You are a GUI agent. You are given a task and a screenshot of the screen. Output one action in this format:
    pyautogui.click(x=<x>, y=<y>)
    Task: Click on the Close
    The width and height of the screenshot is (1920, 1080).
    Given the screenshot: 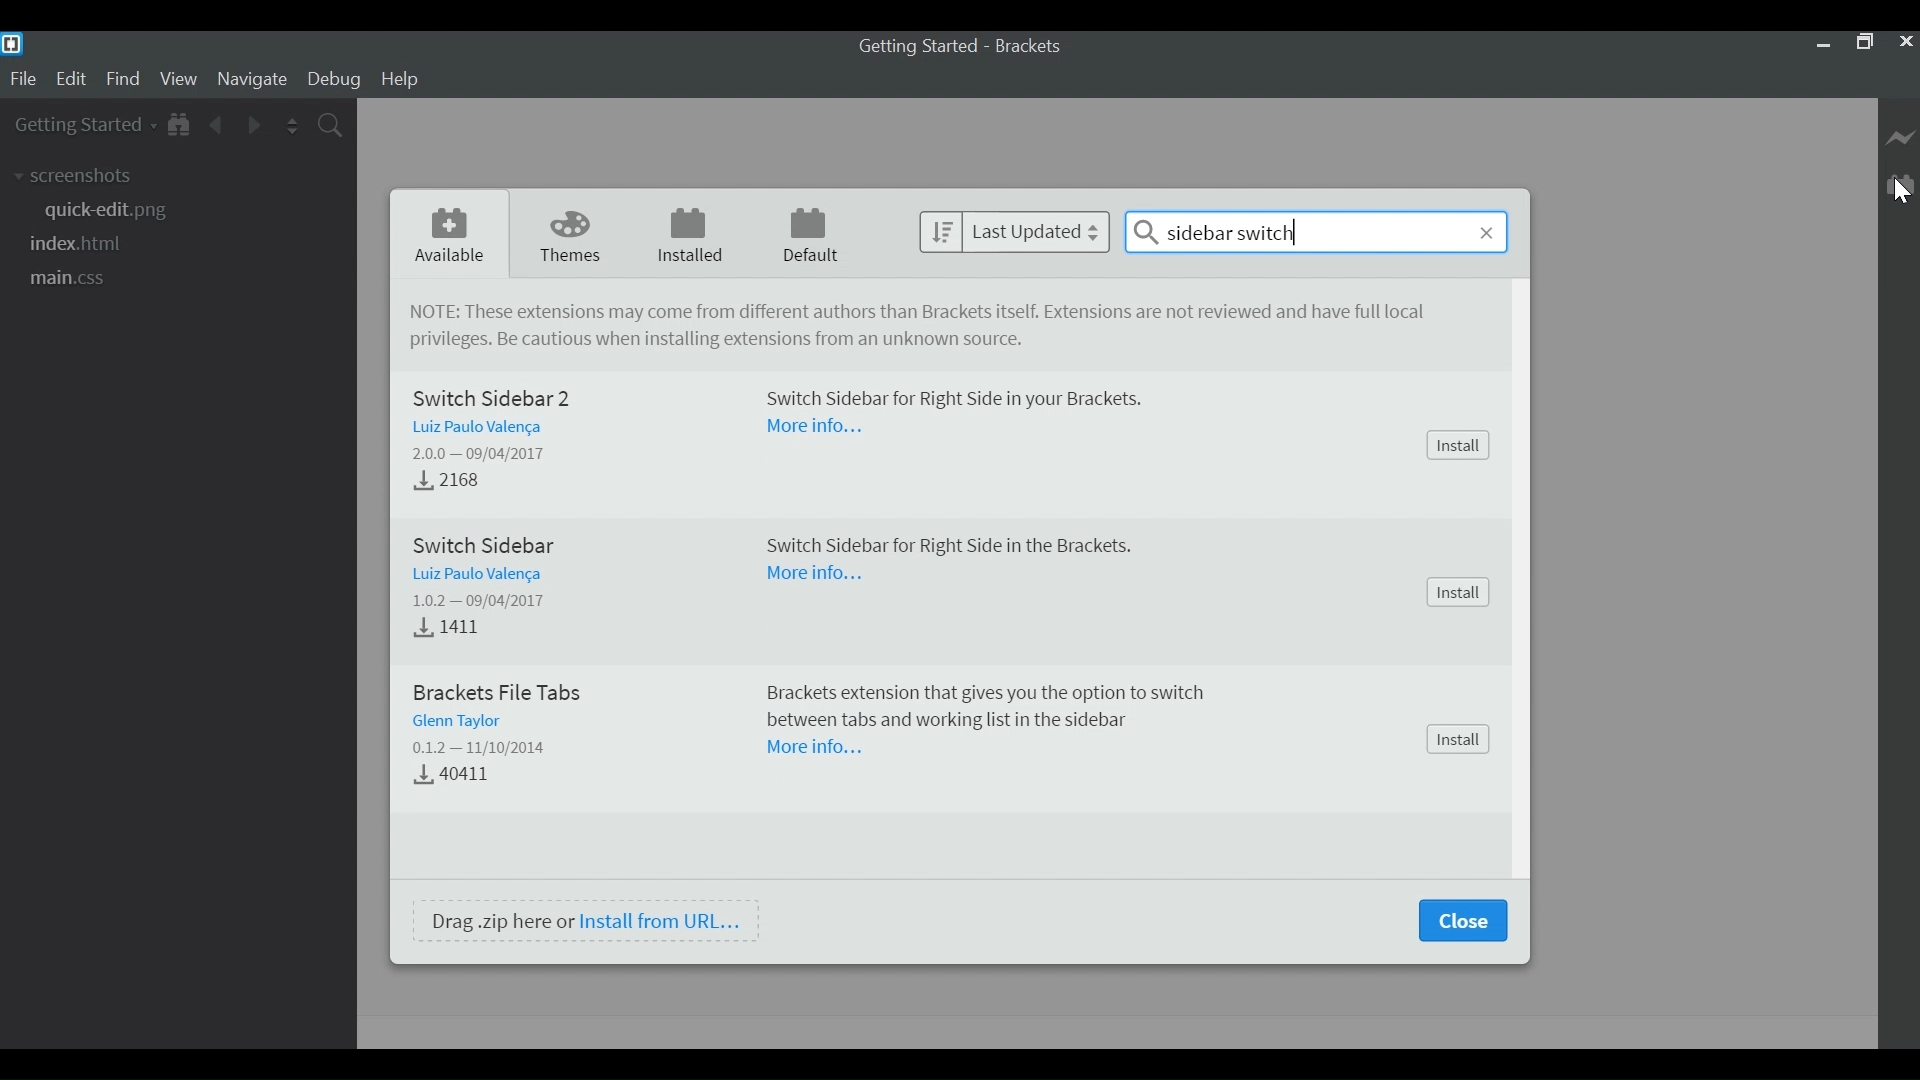 What is the action you would take?
    pyautogui.click(x=1461, y=921)
    